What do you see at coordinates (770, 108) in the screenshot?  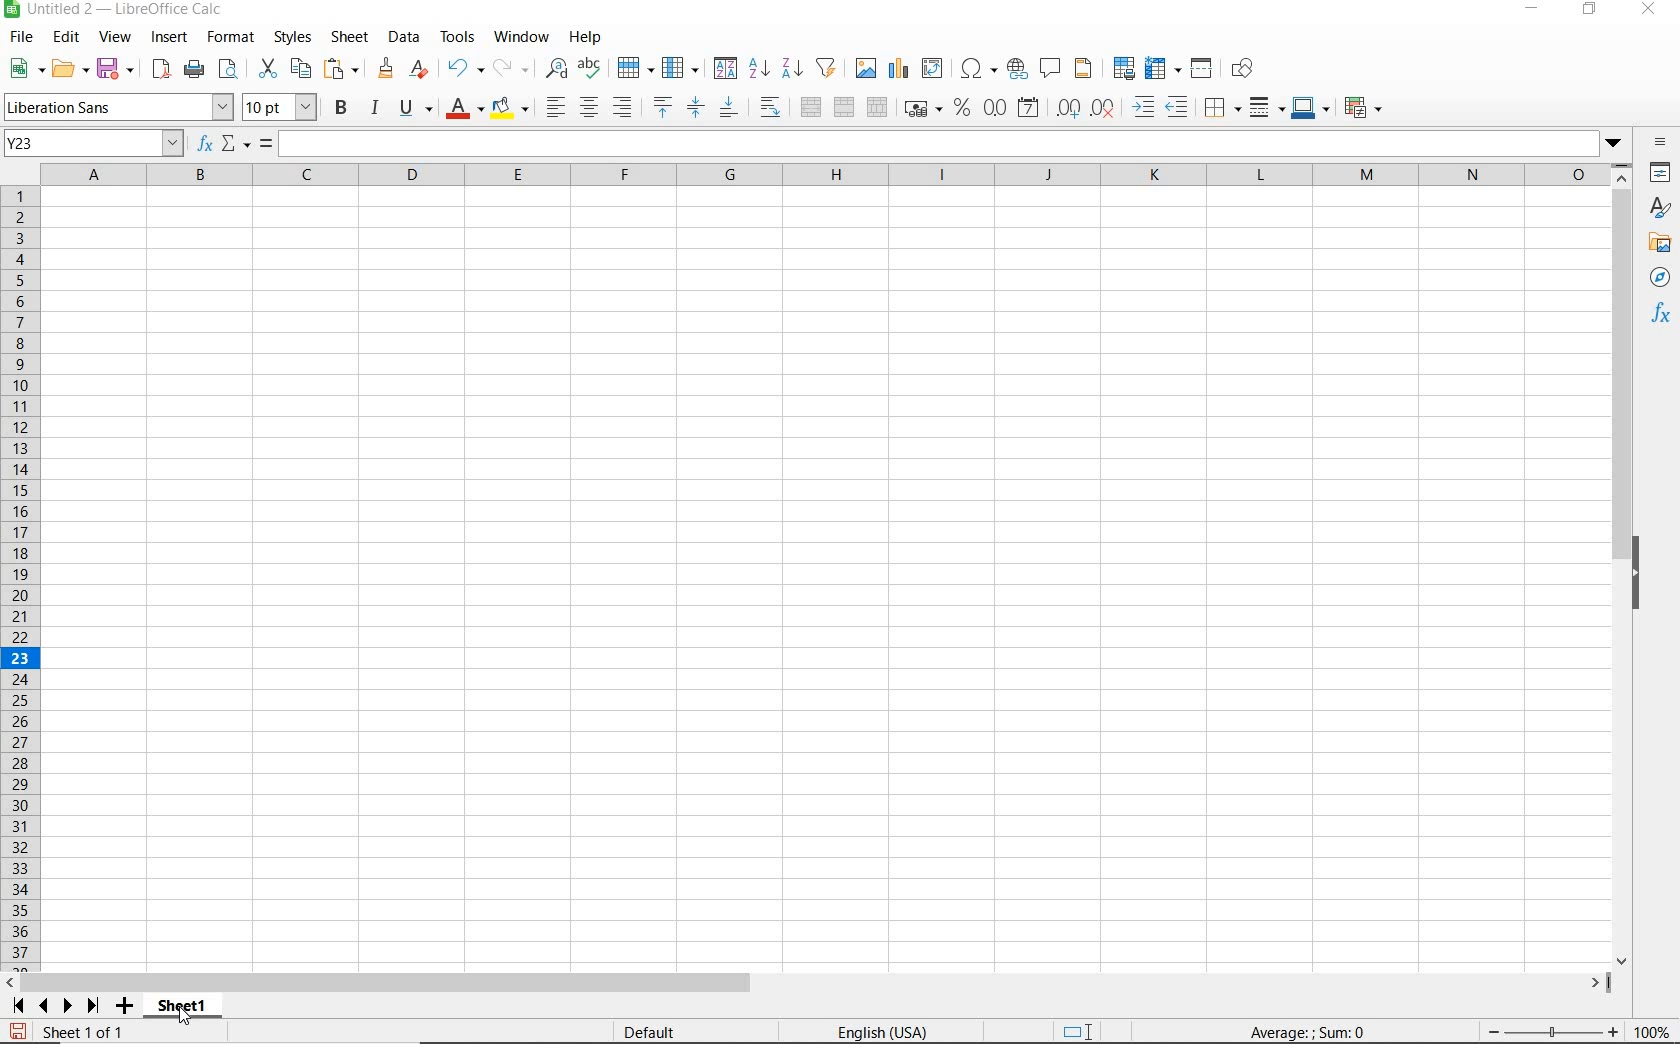 I see `WRAP TEXT` at bounding box center [770, 108].